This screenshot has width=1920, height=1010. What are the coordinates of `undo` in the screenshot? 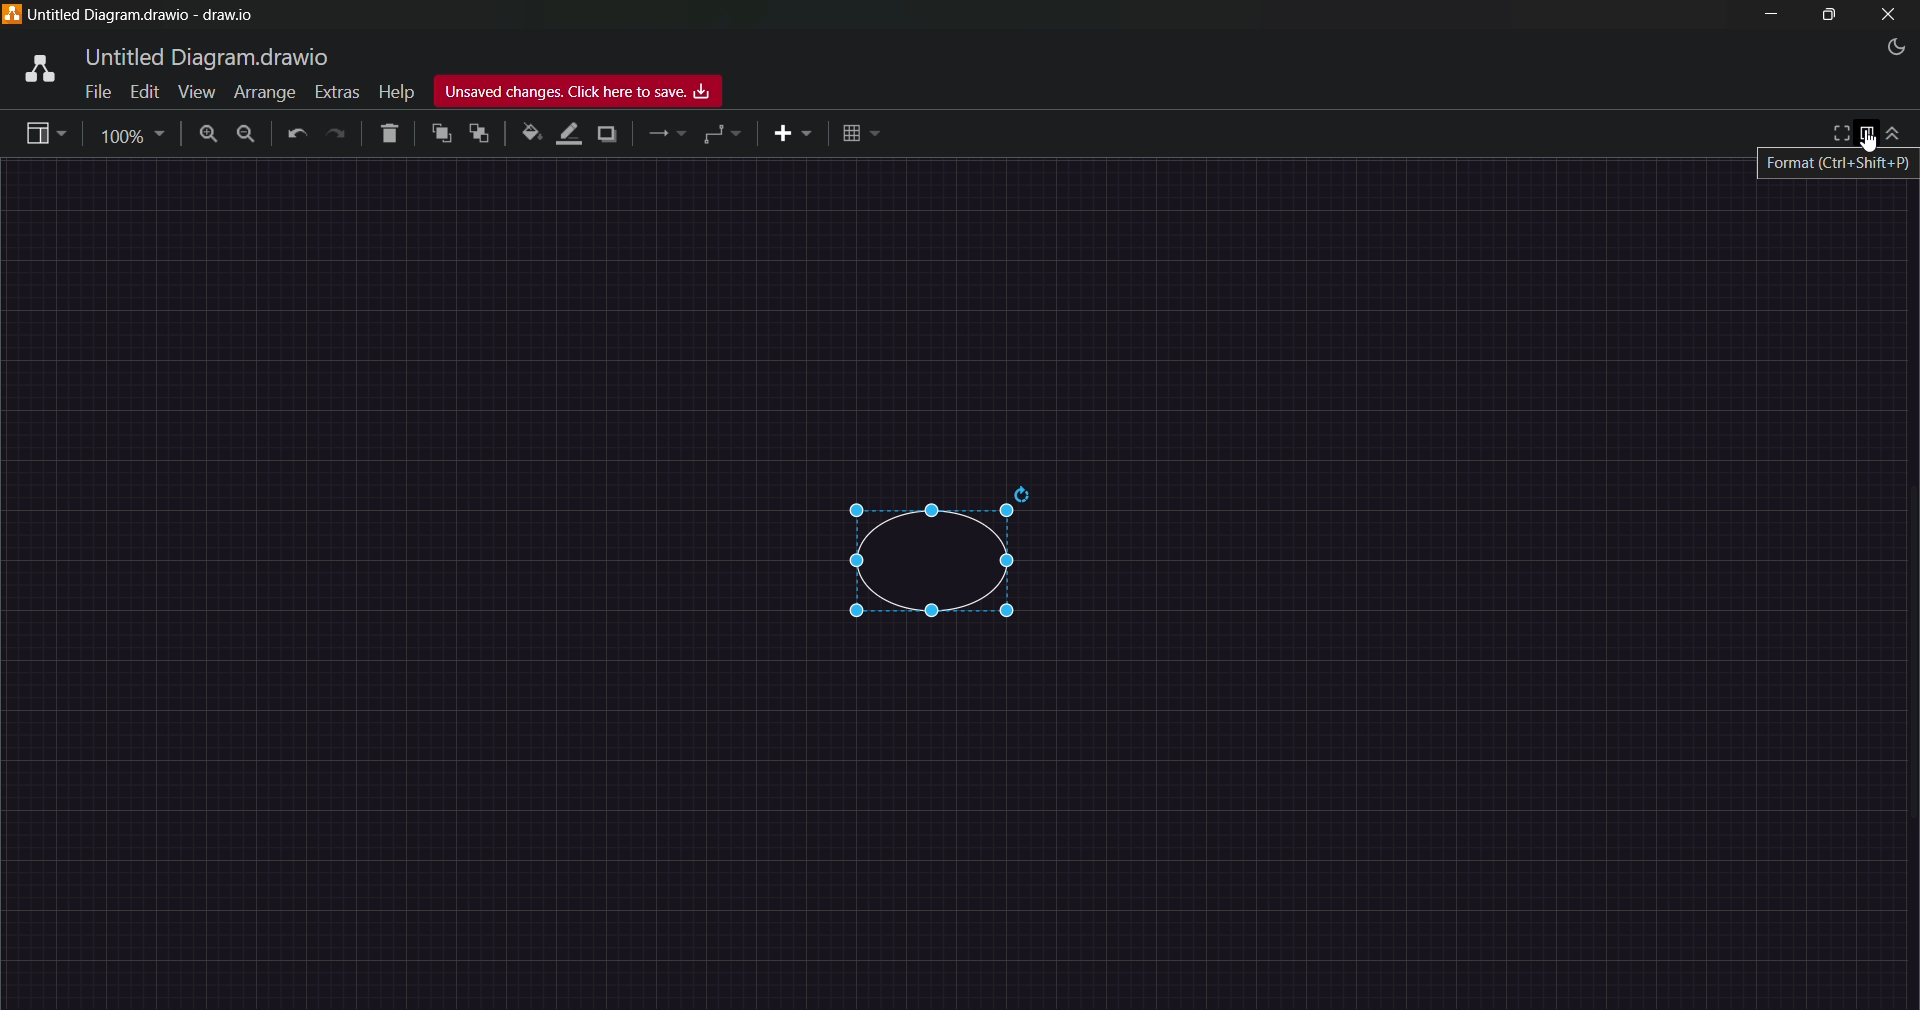 It's located at (294, 136).